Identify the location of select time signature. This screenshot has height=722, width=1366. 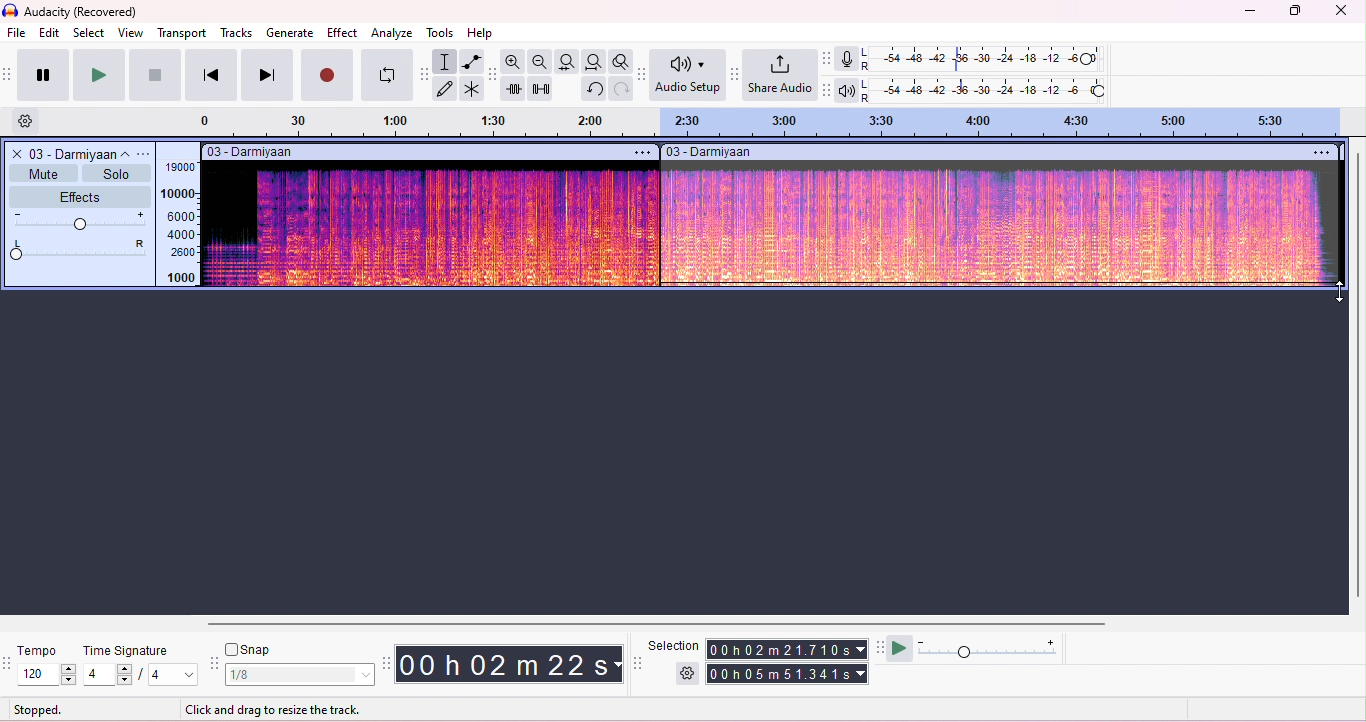
(142, 674).